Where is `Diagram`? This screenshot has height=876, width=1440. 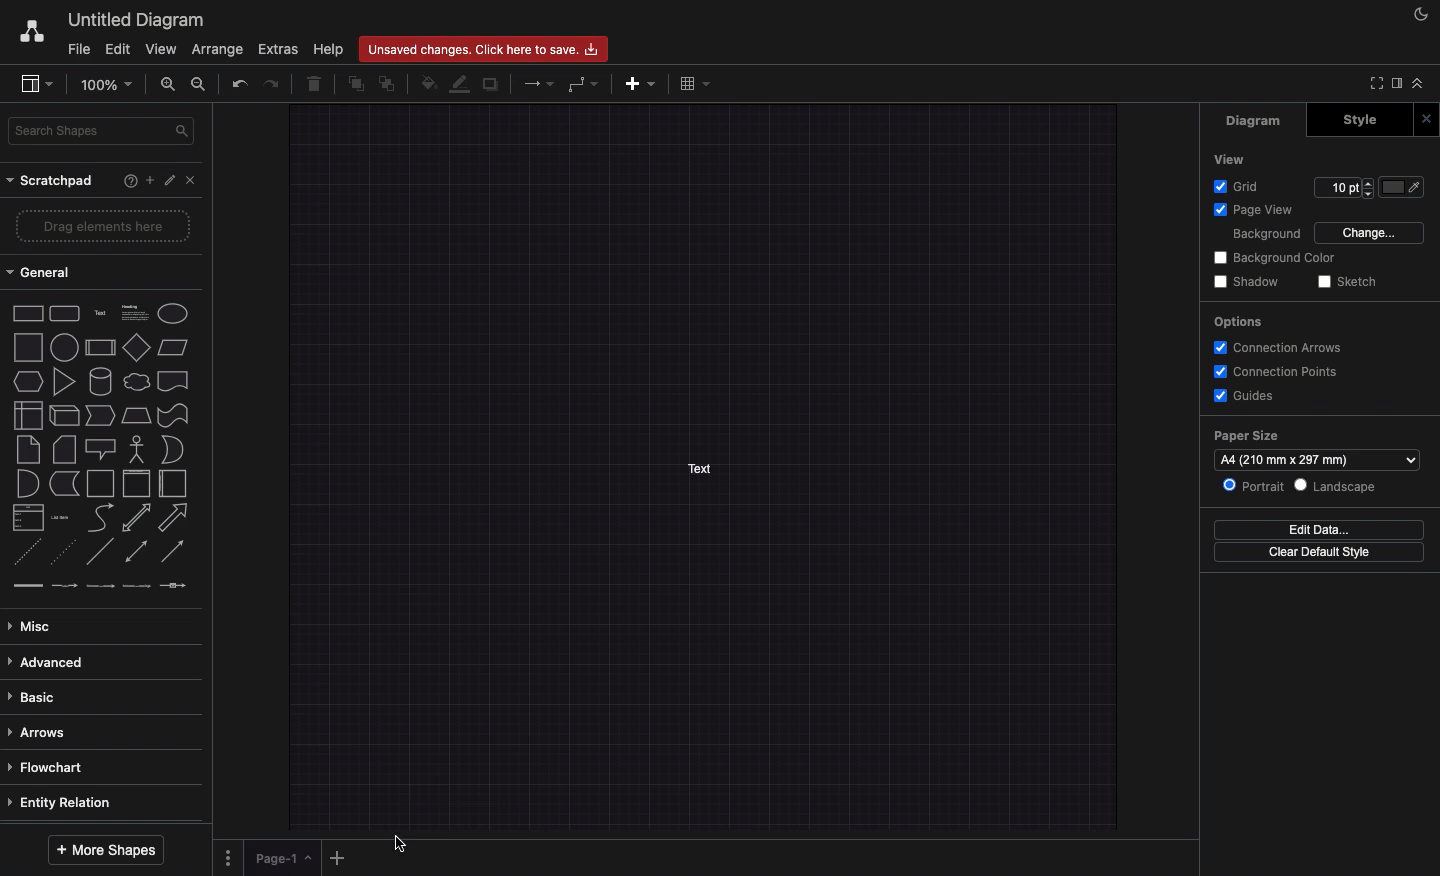 Diagram is located at coordinates (1256, 122).